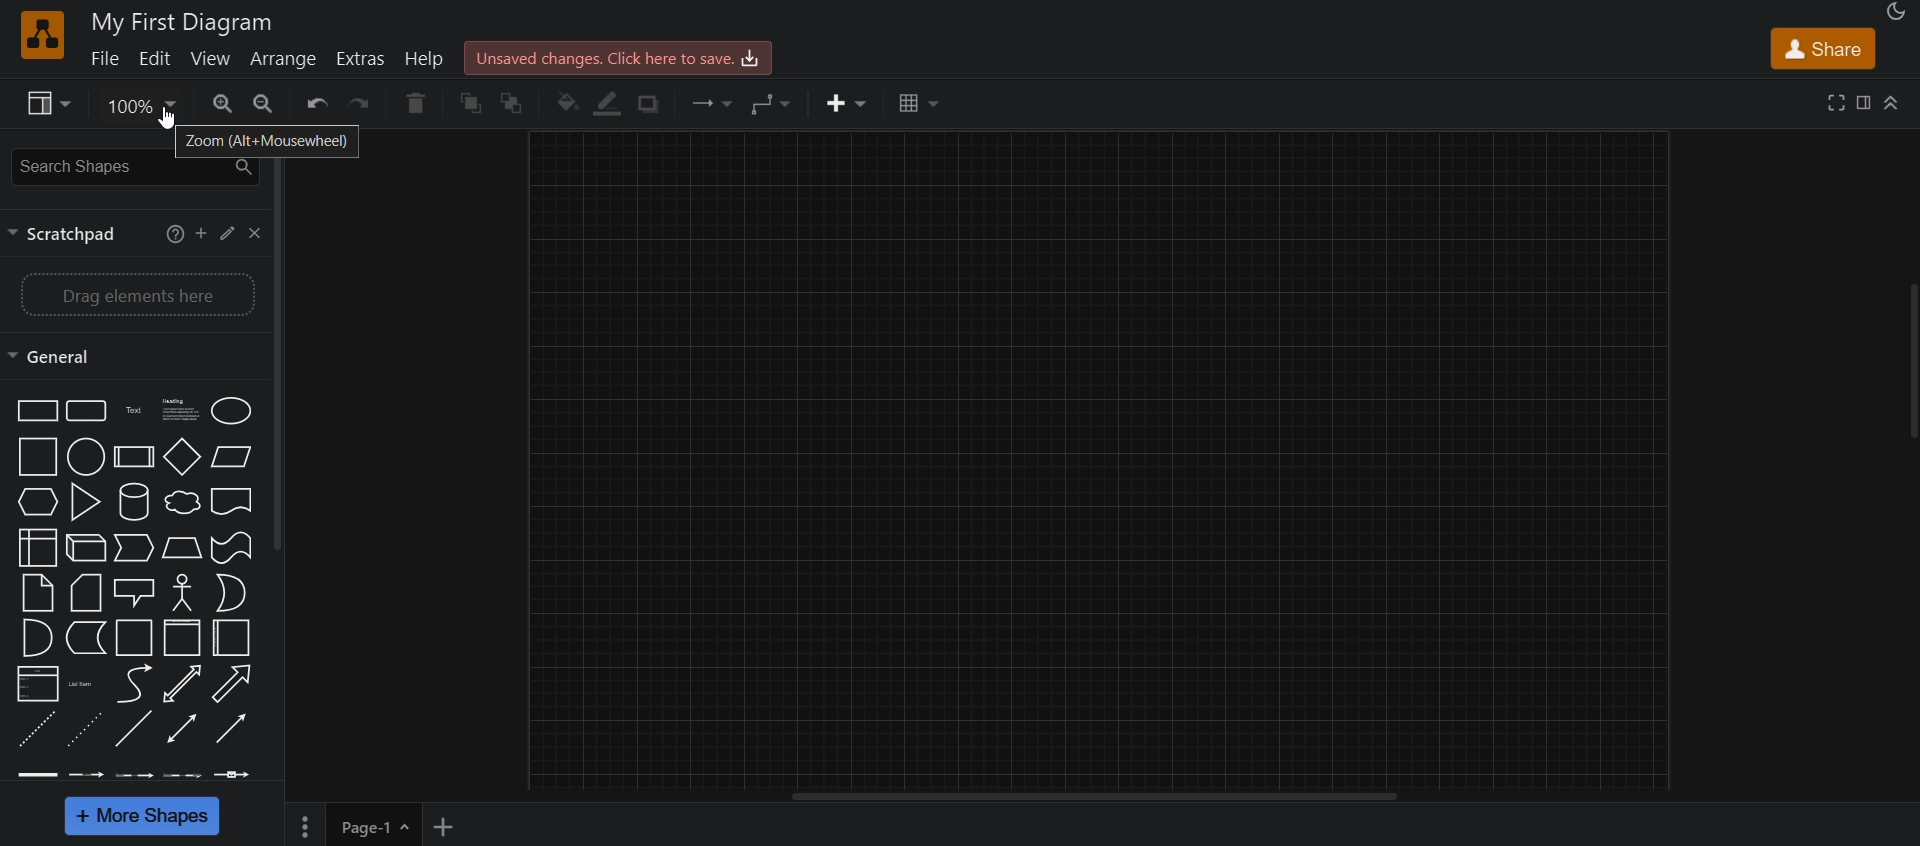 The height and width of the screenshot is (846, 1920). I want to click on zoom, so click(144, 106).